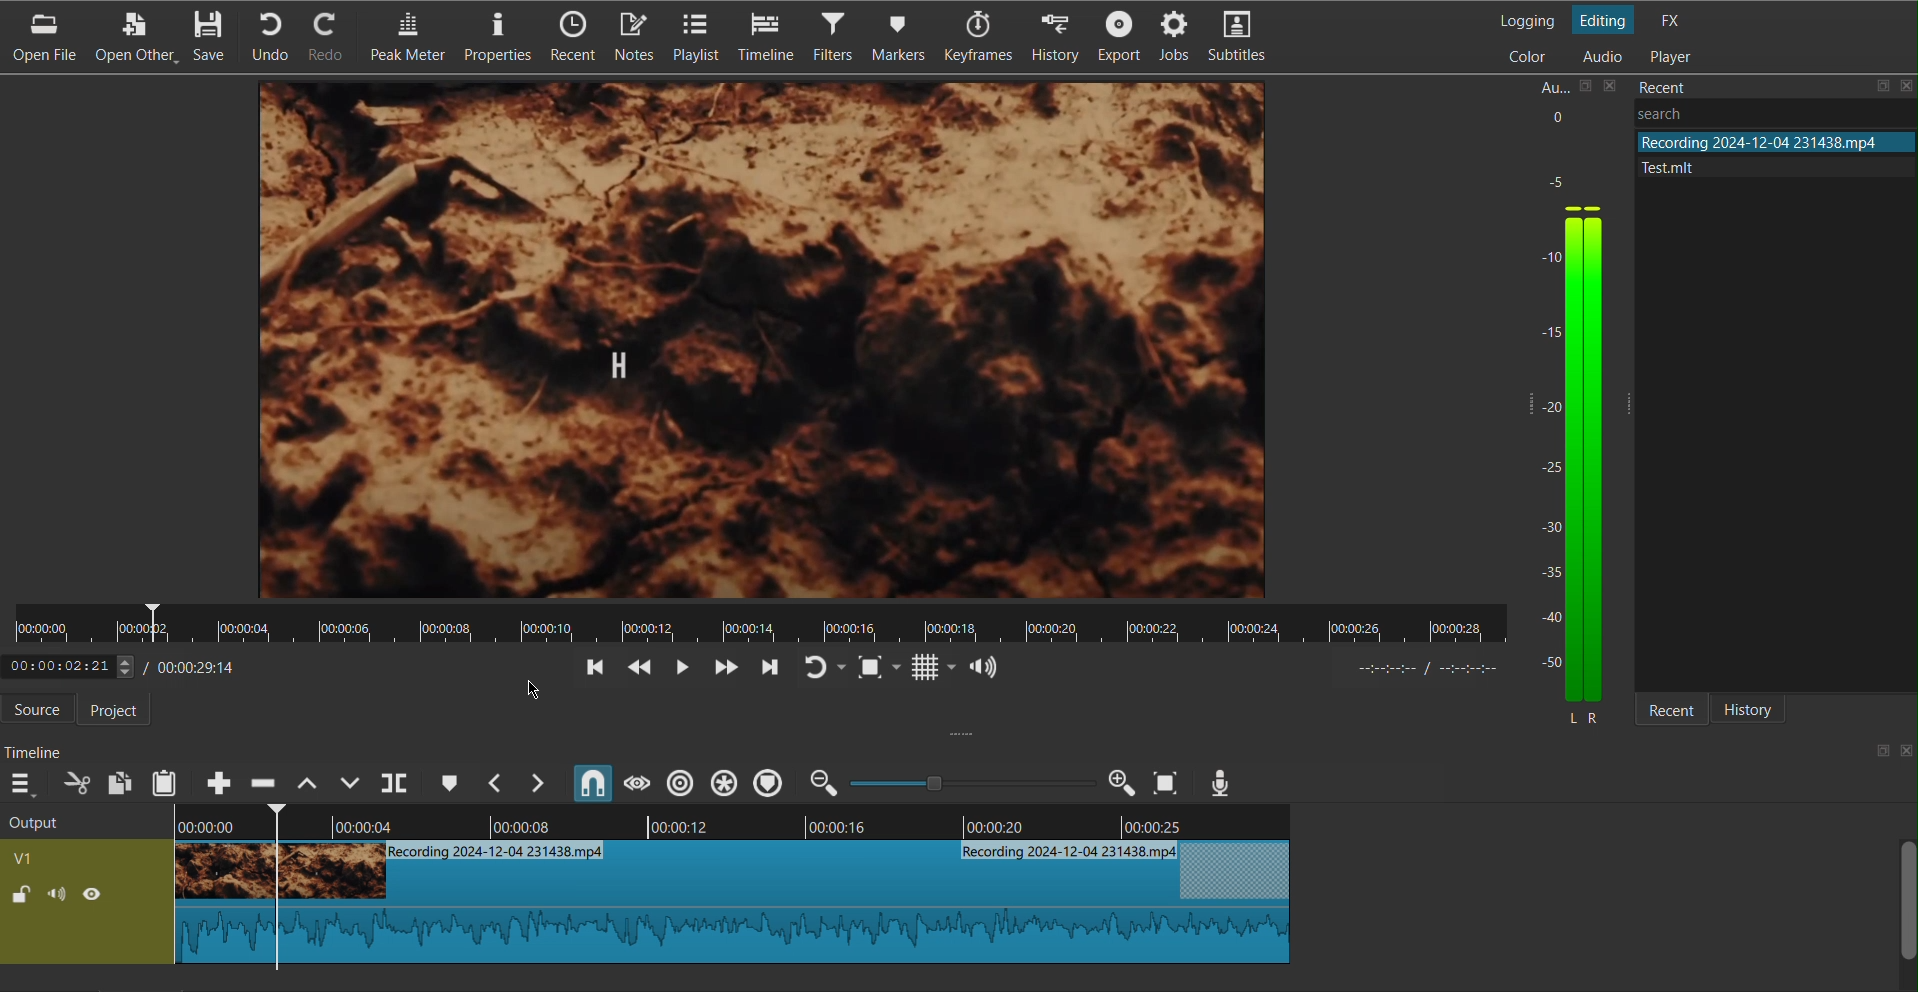 The image size is (1918, 992). Describe the element at coordinates (965, 782) in the screenshot. I see `zoom in or zoom out slider` at that location.